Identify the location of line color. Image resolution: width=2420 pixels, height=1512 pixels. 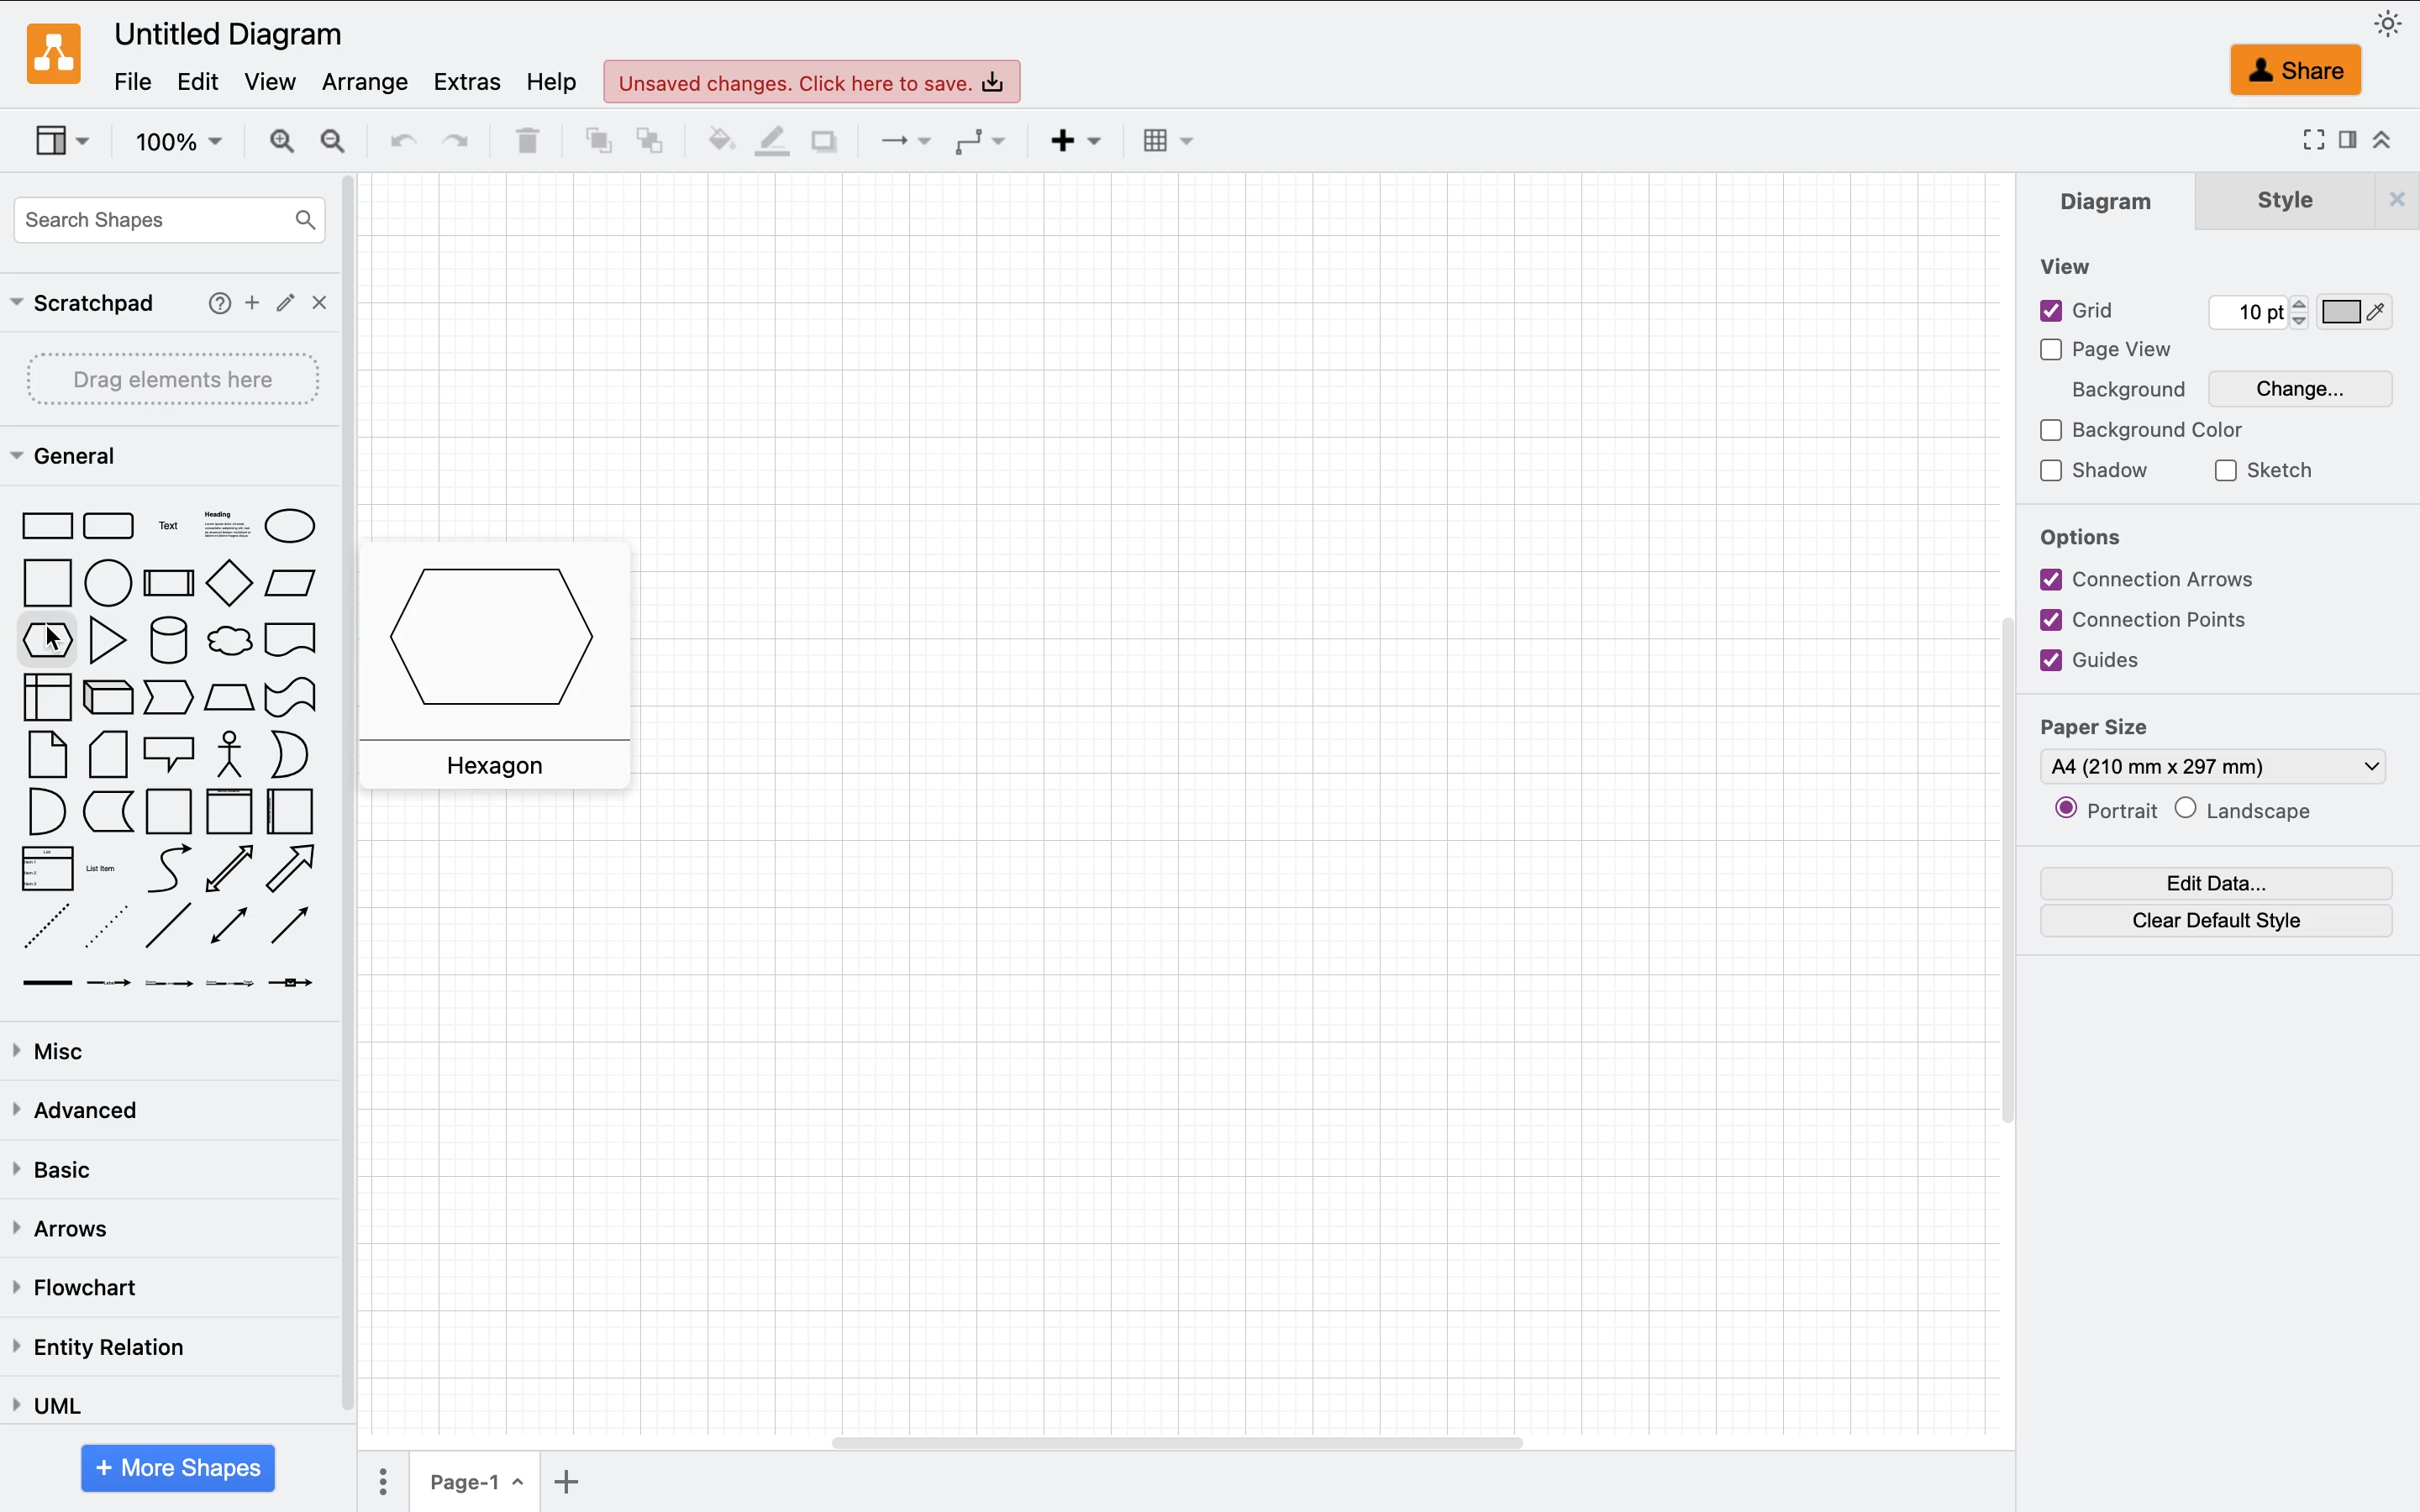
(765, 141).